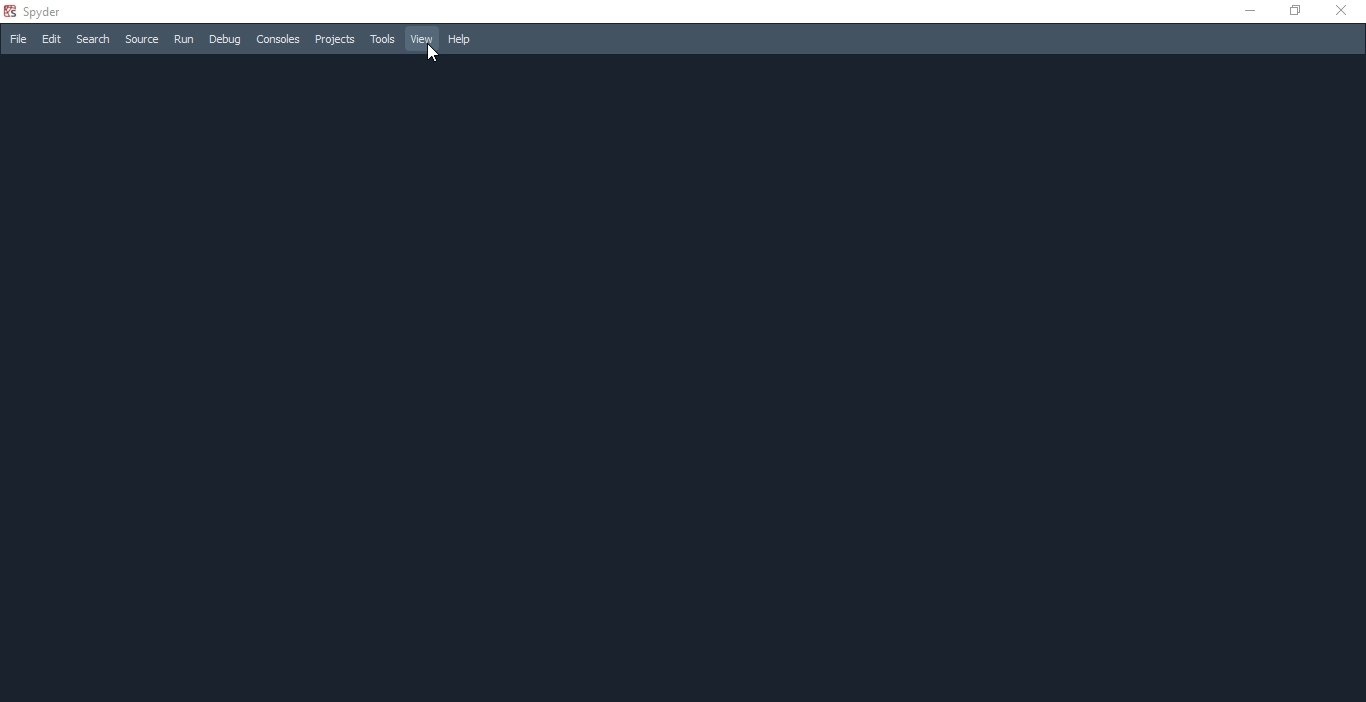 The width and height of the screenshot is (1366, 702). Describe the element at coordinates (181, 41) in the screenshot. I see `Run` at that location.